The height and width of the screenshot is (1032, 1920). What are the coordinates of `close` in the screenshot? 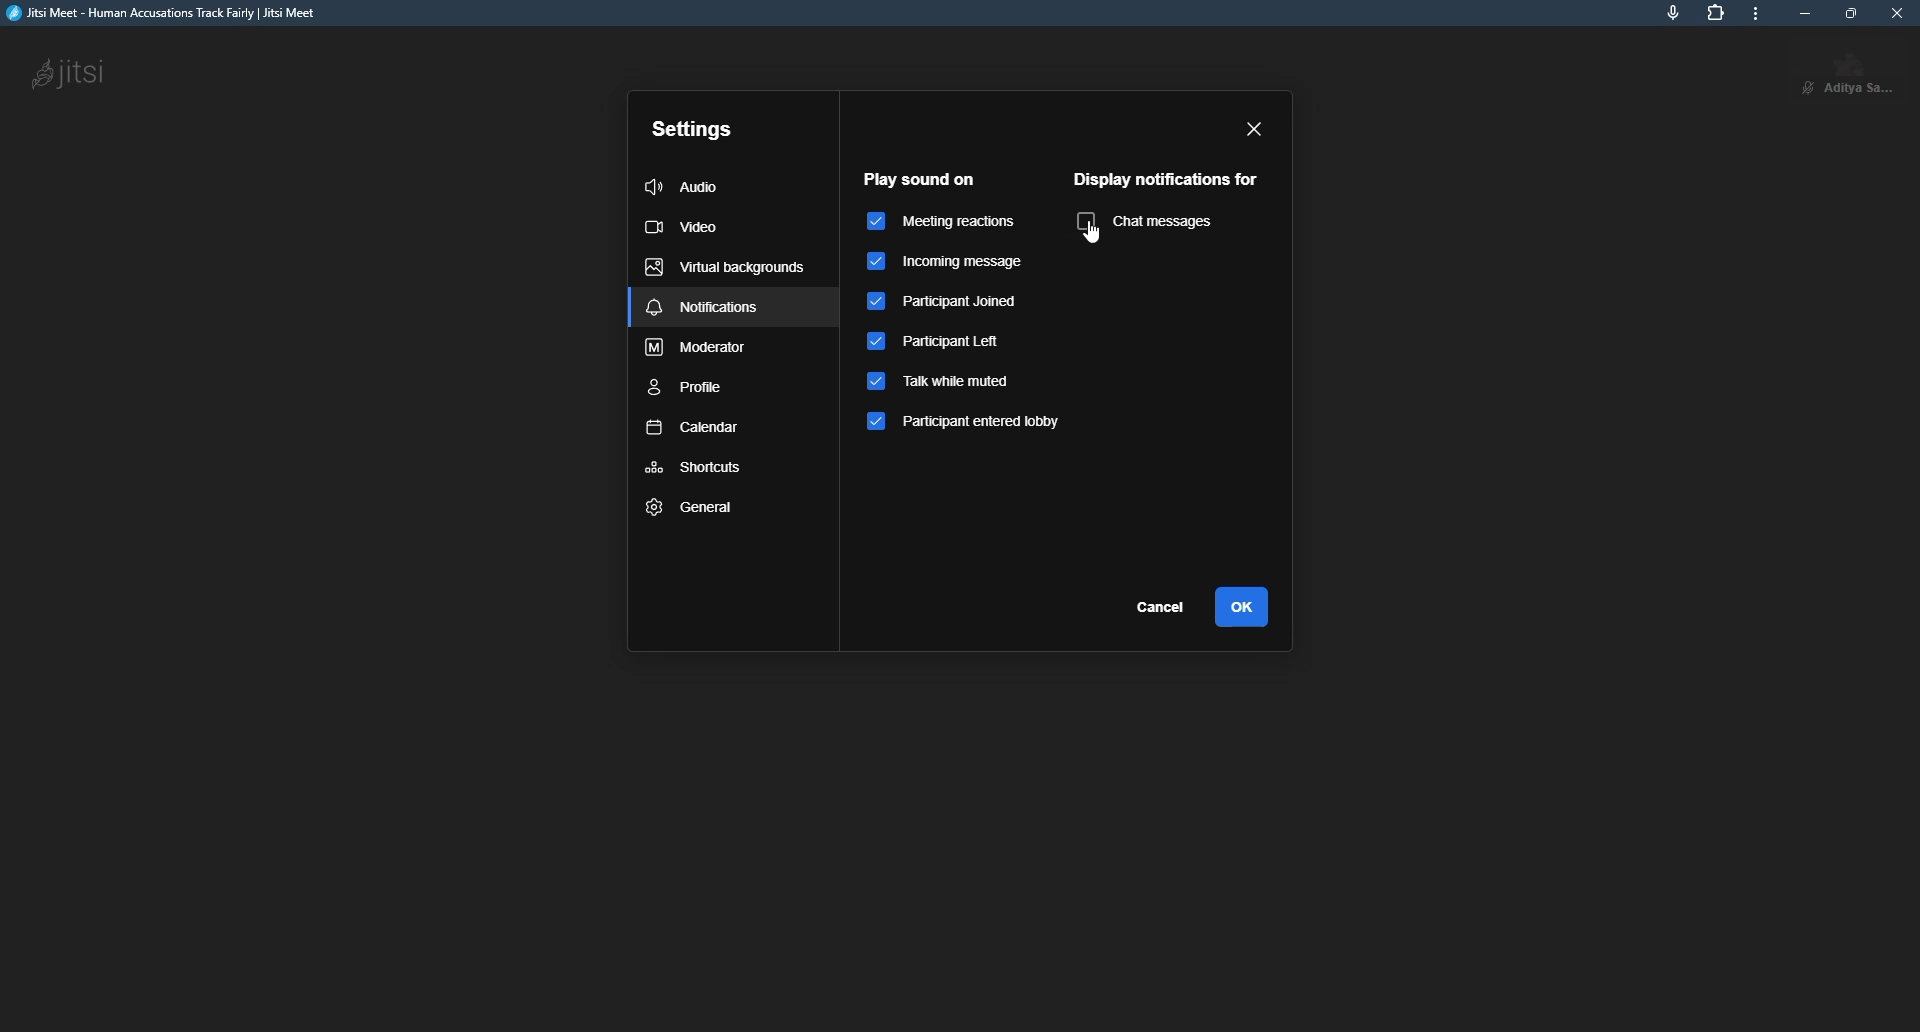 It's located at (1900, 13).